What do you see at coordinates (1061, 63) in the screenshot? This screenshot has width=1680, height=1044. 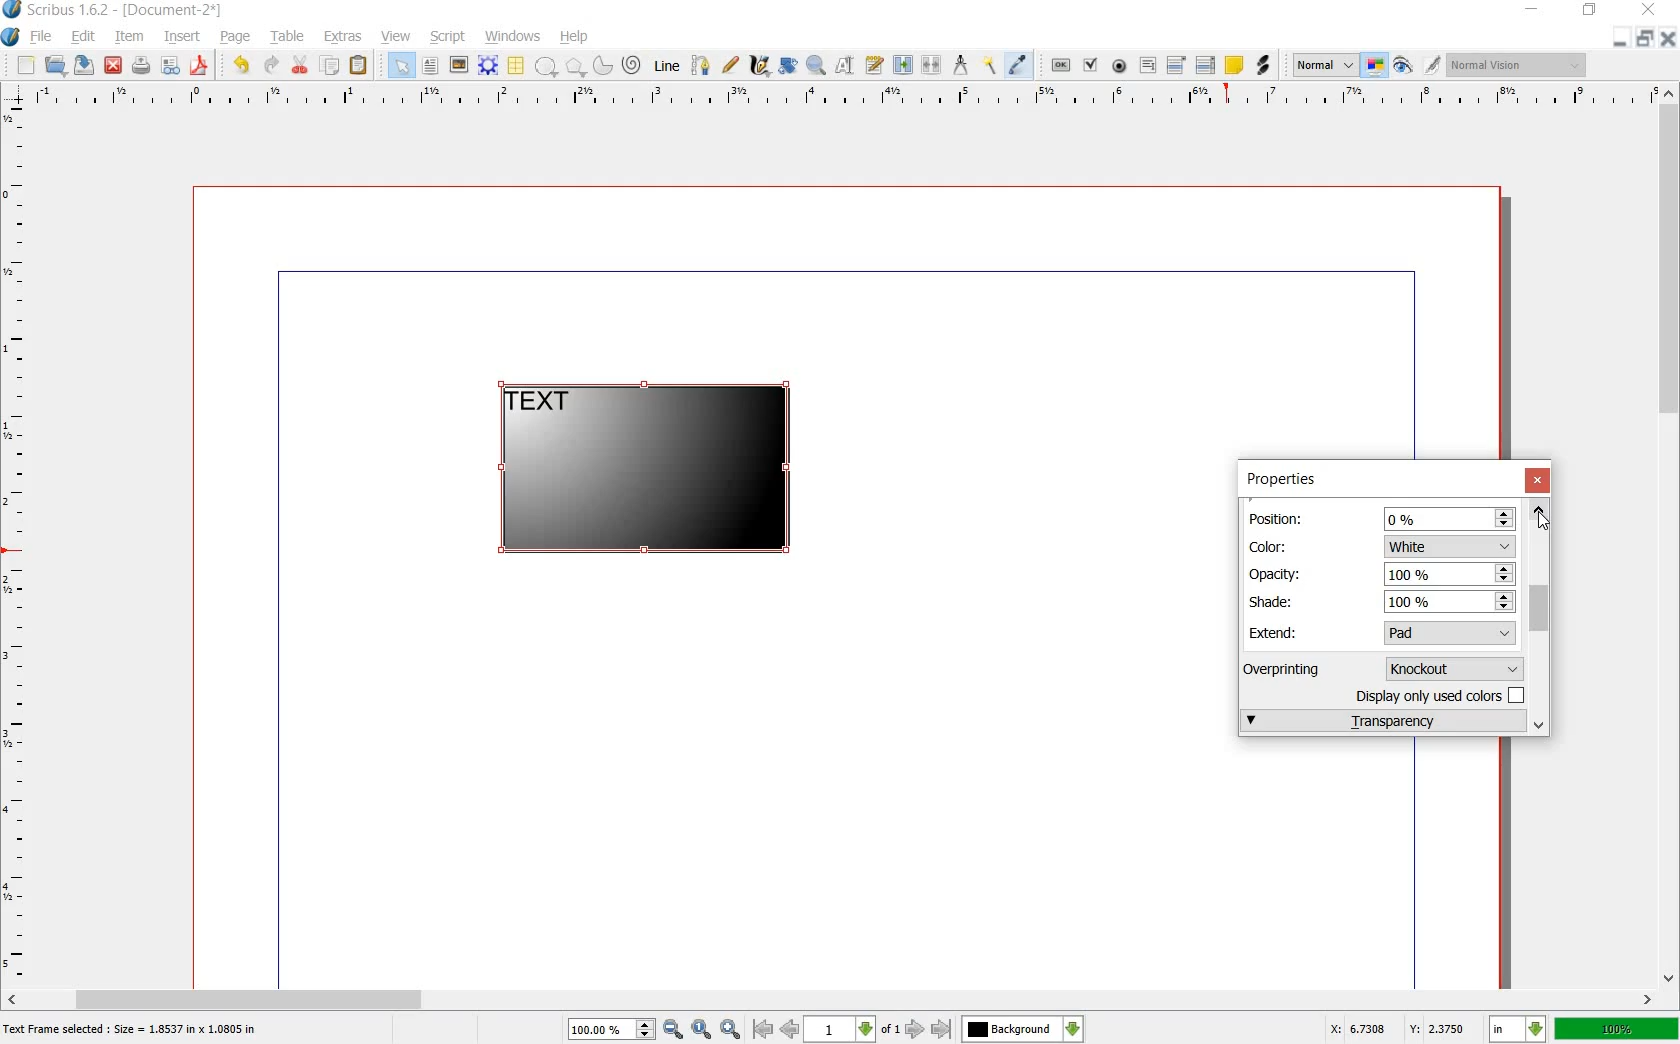 I see `pdf push button` at bounding box center [1061, 63].